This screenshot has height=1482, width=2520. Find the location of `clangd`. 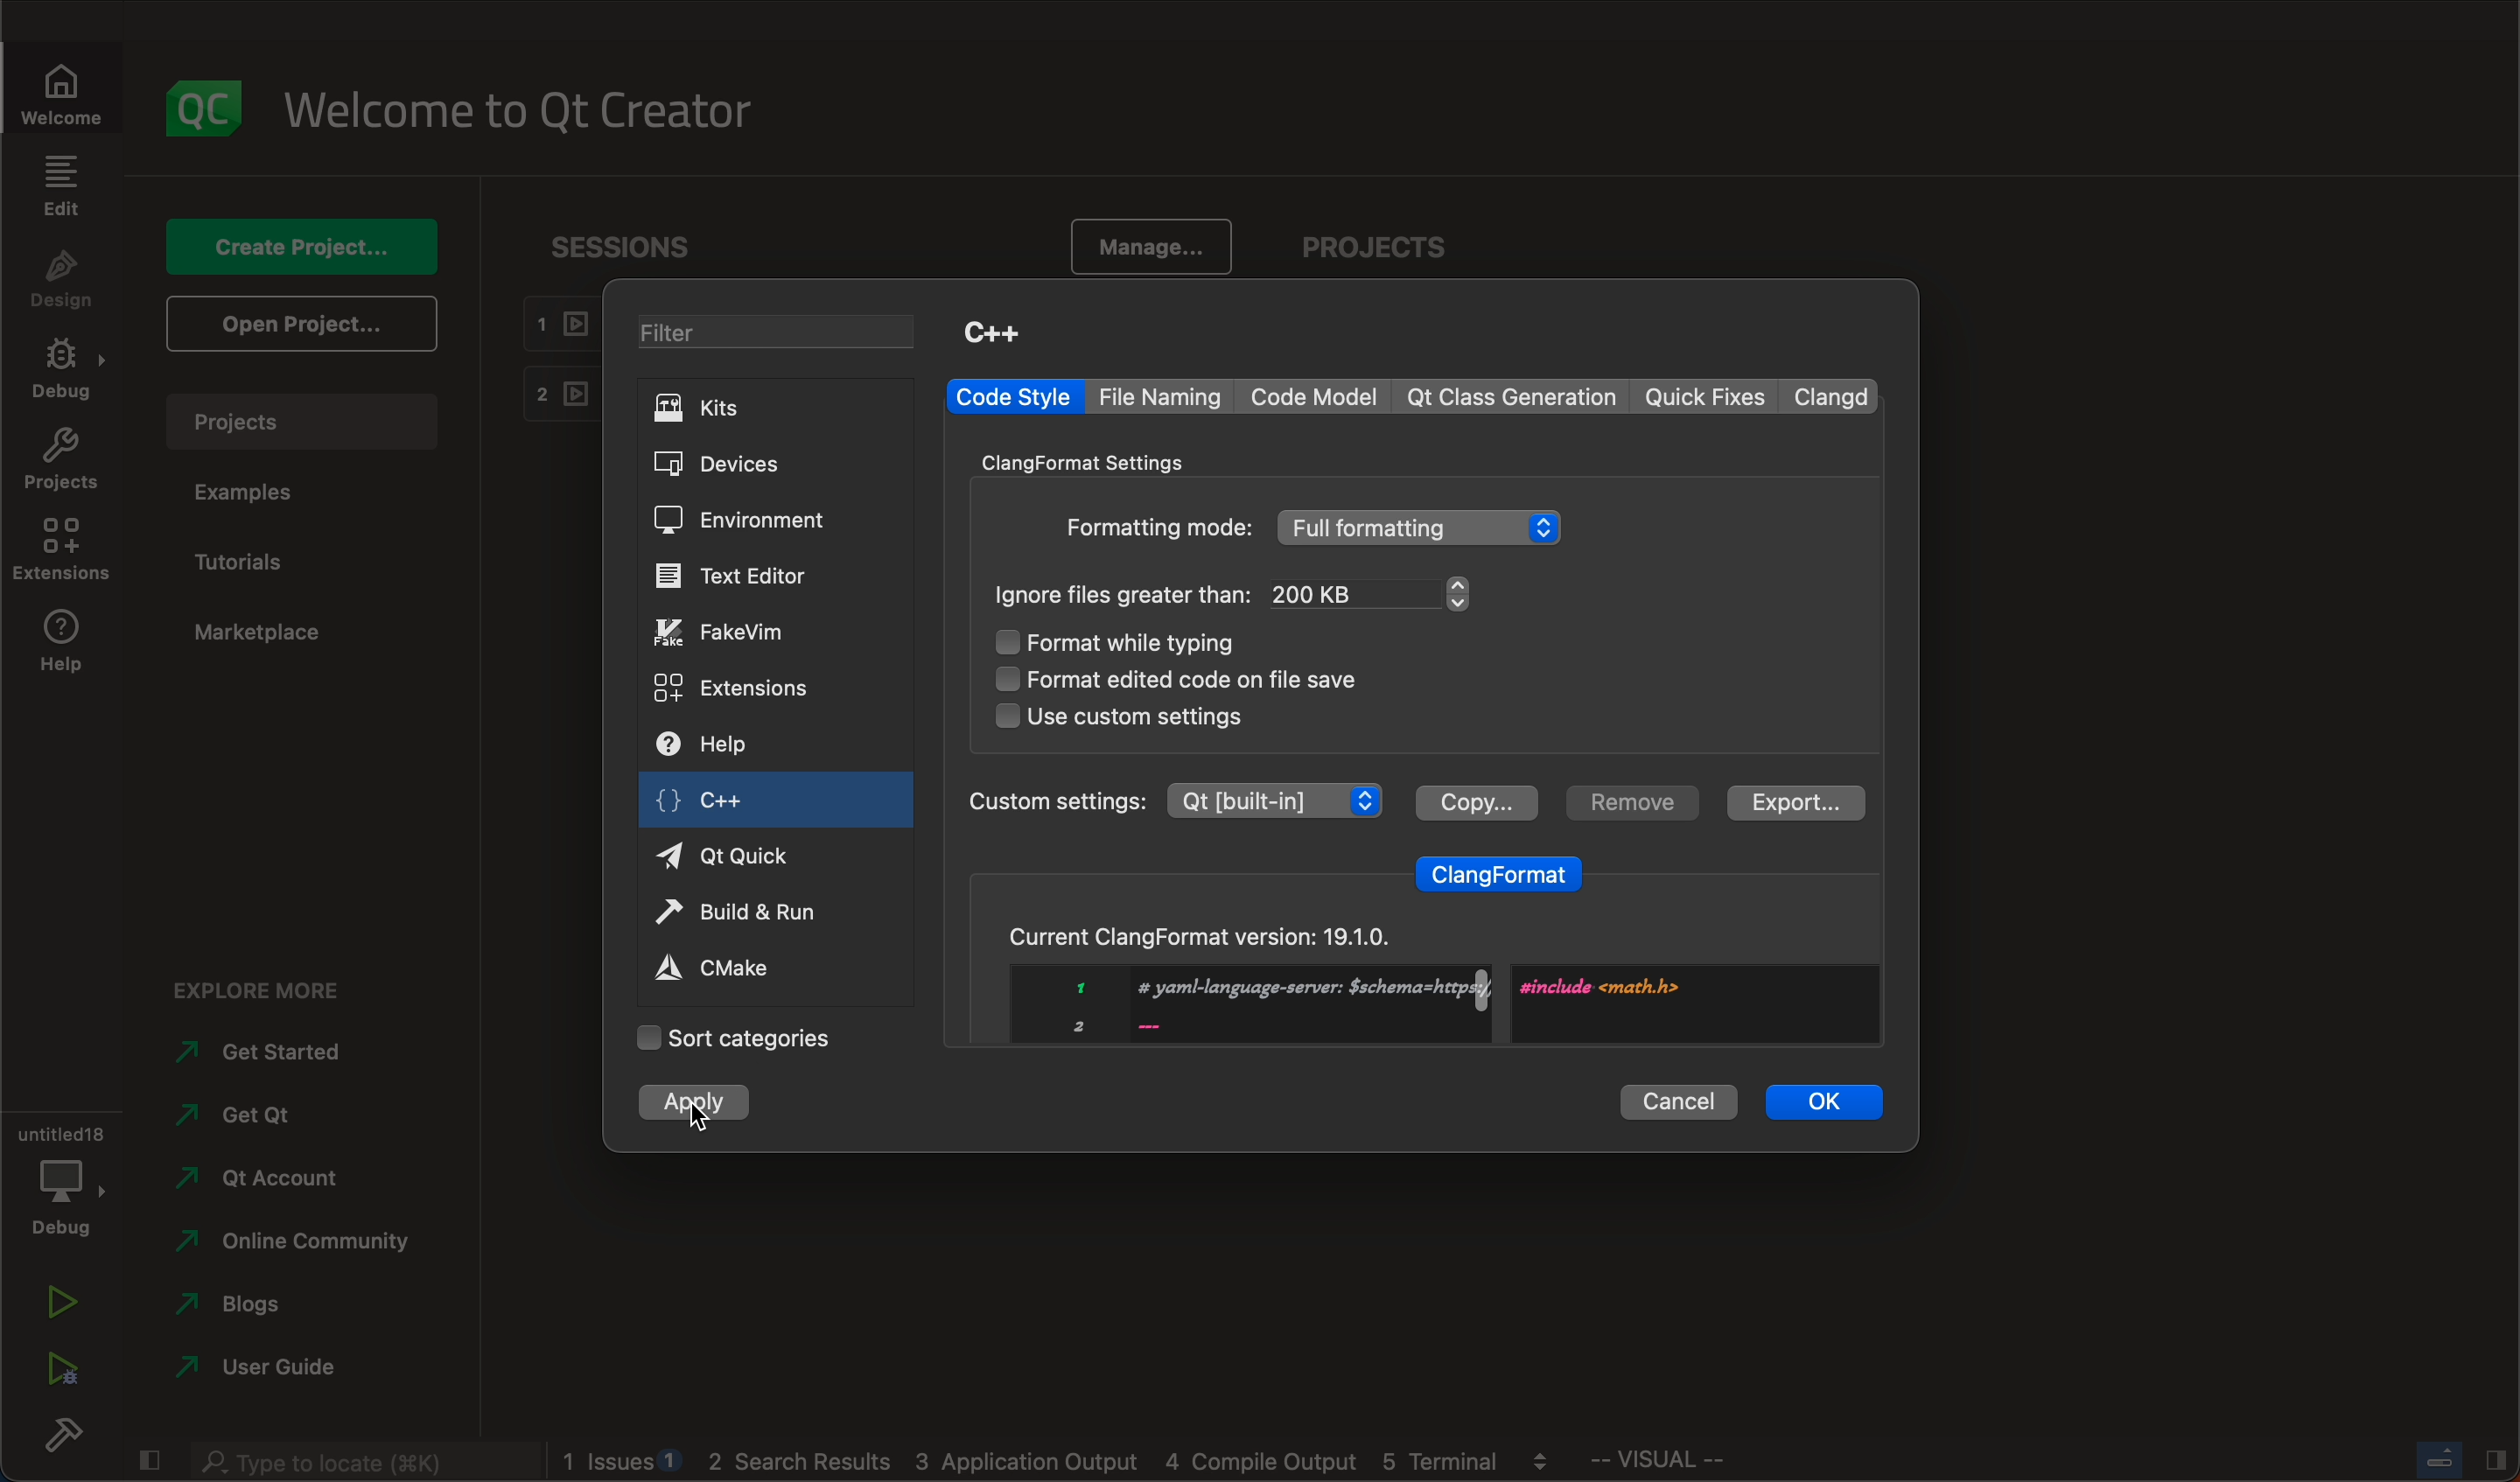

clangd is located at coordinates (1835, 396).